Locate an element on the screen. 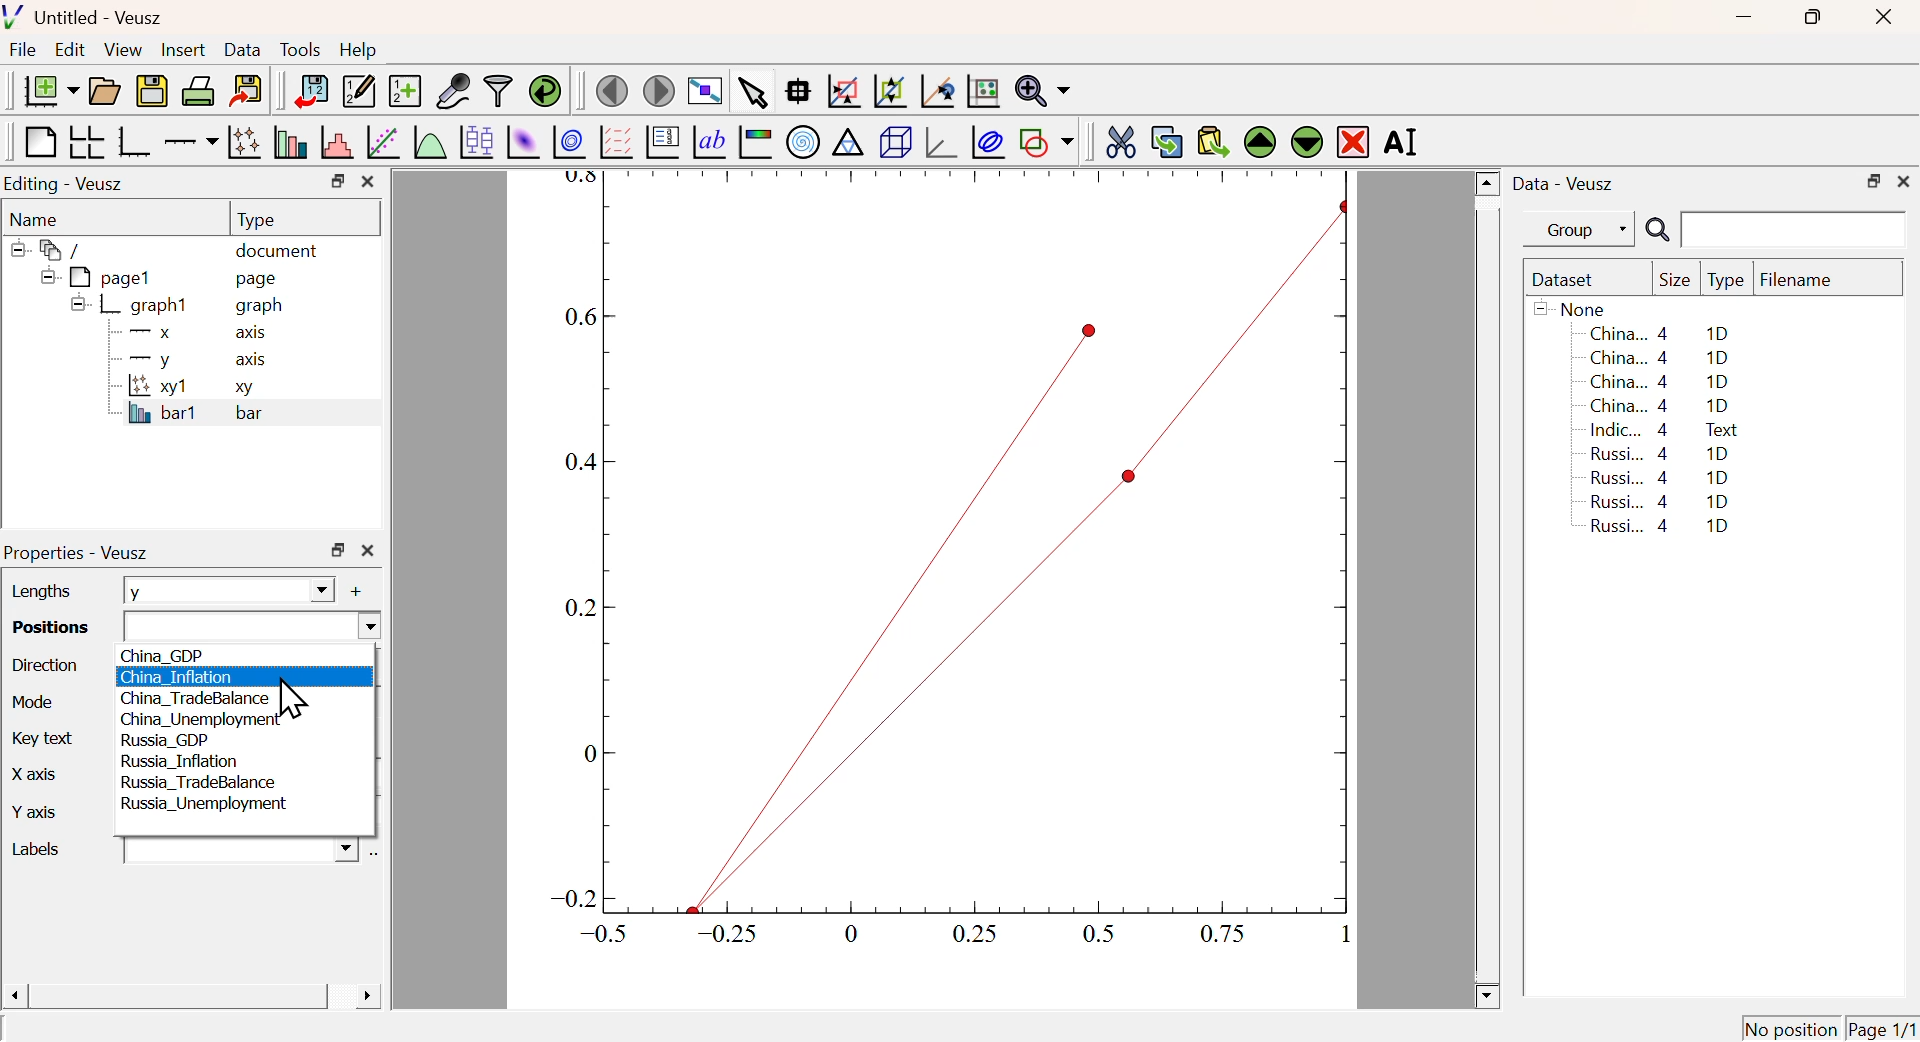  New Document is located at coordinates (50, 91).